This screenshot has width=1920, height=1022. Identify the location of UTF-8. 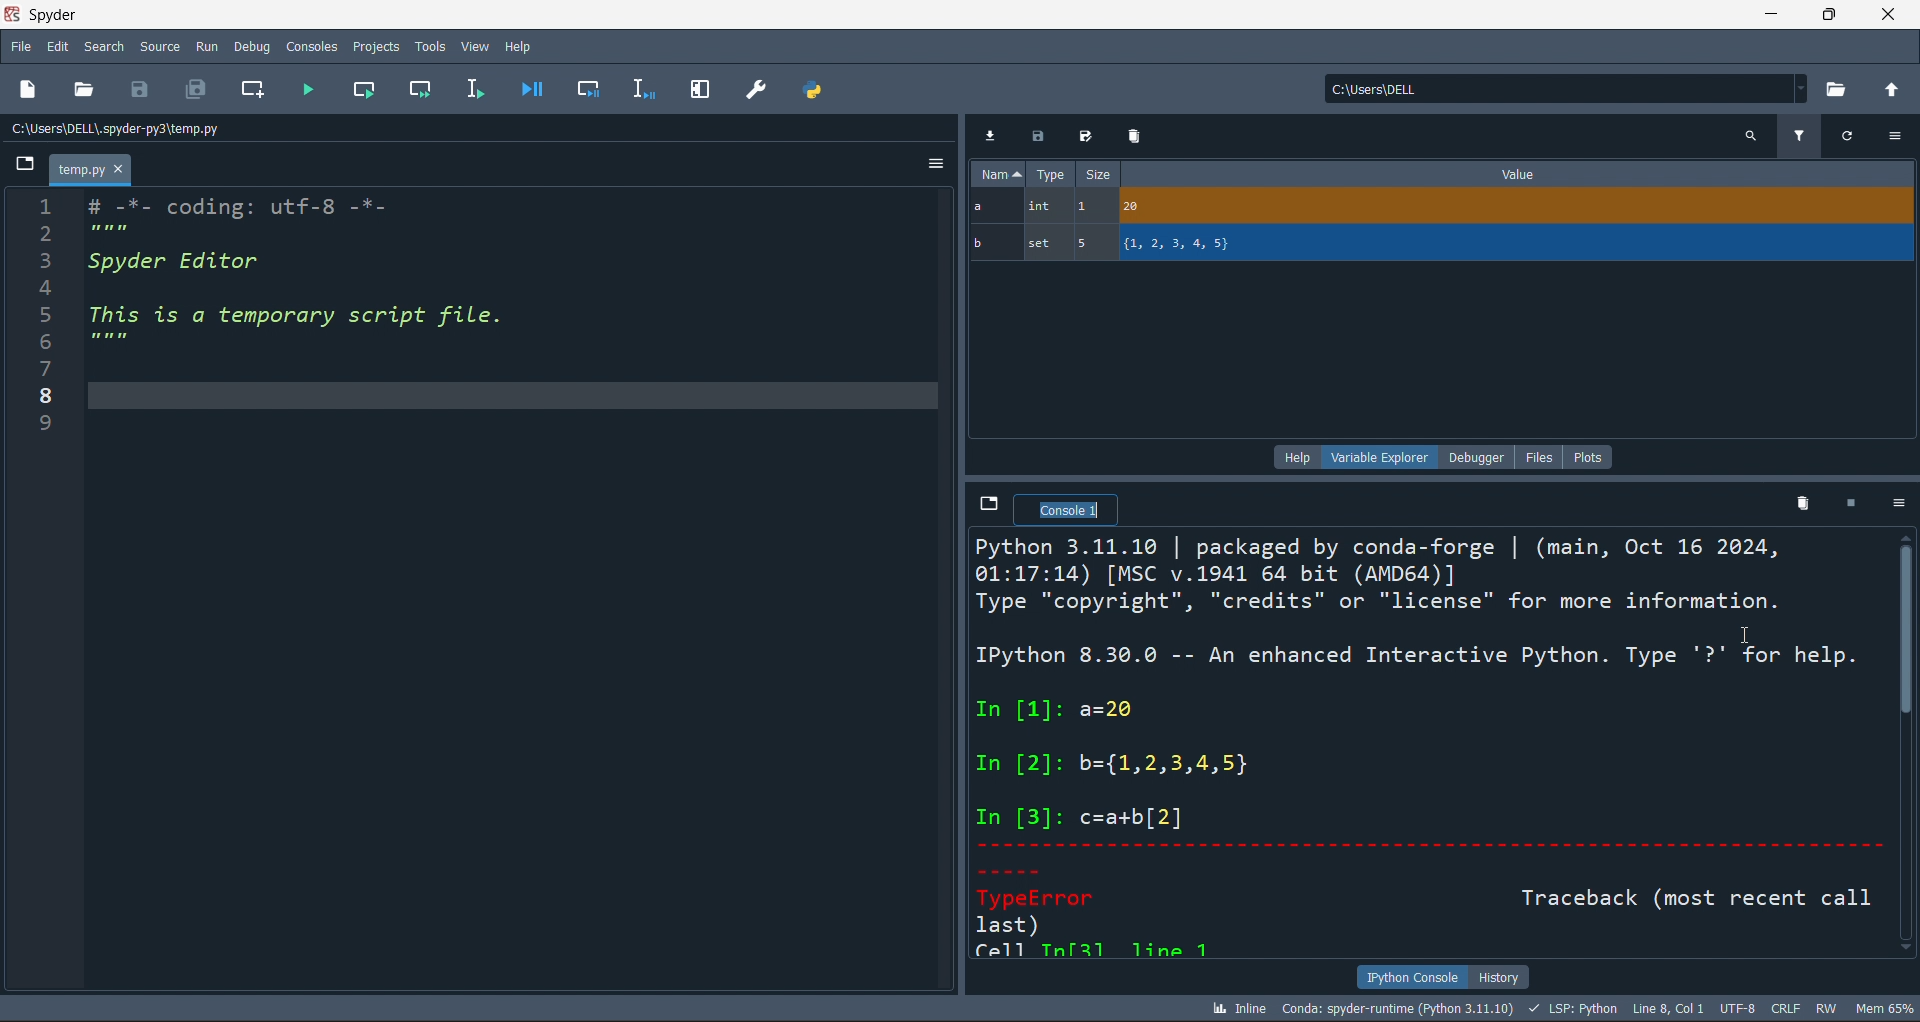
(1740, 1010).